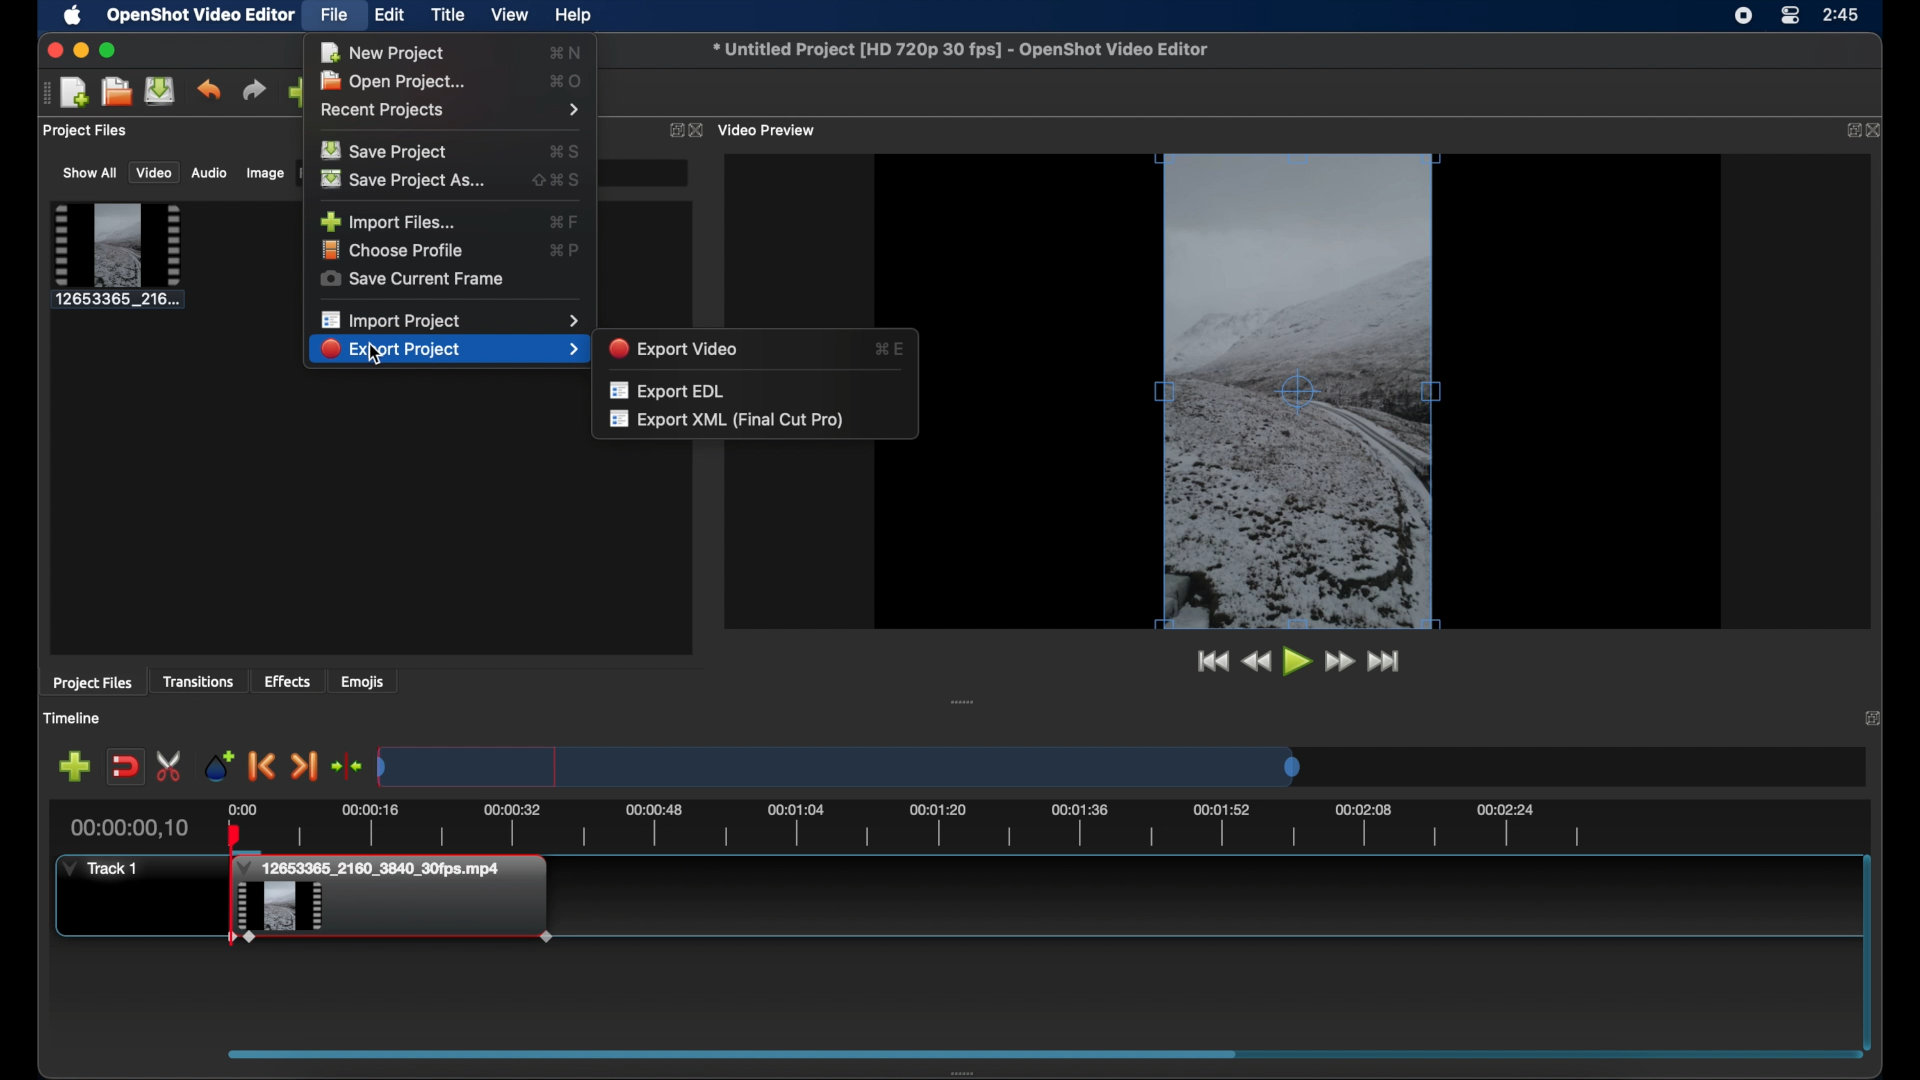  What do you see at coordinates (306, 767) in the screenshot?
I see `next marker` at bounding box center [306, 767].